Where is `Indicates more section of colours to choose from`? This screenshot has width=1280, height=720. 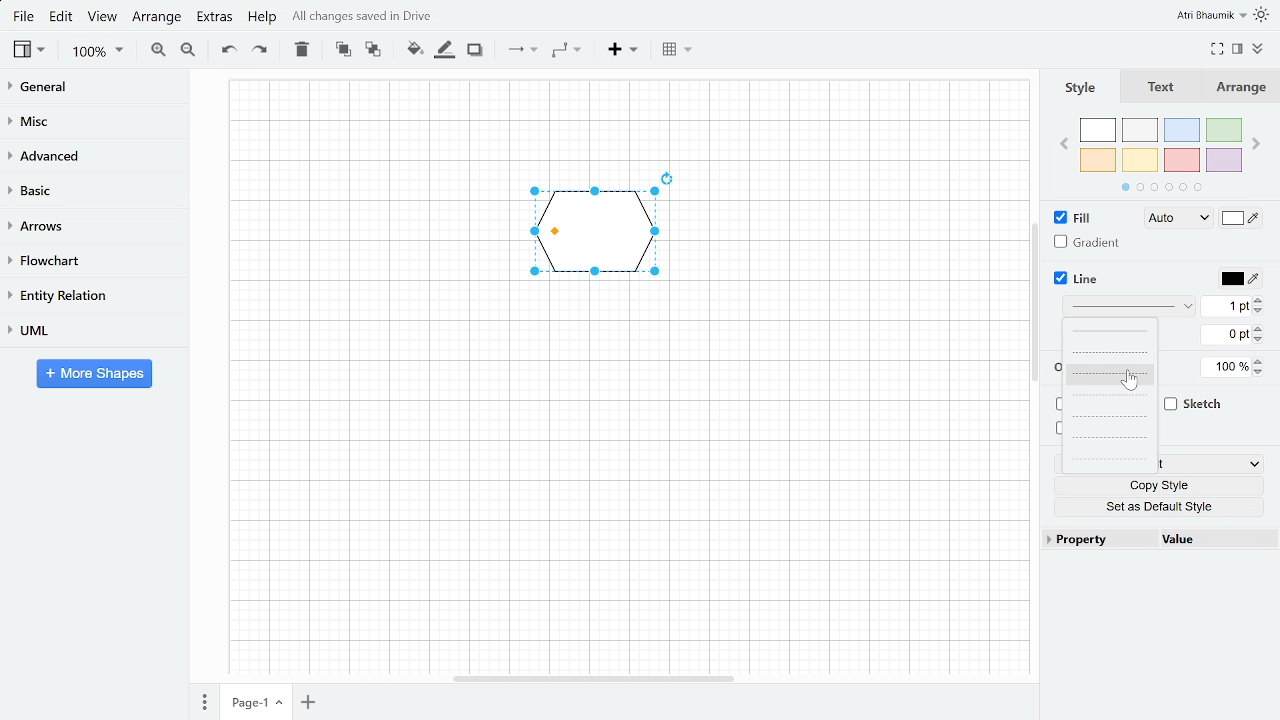 Indicates more section of colours to choose from is located at coordinates (1162, 187).